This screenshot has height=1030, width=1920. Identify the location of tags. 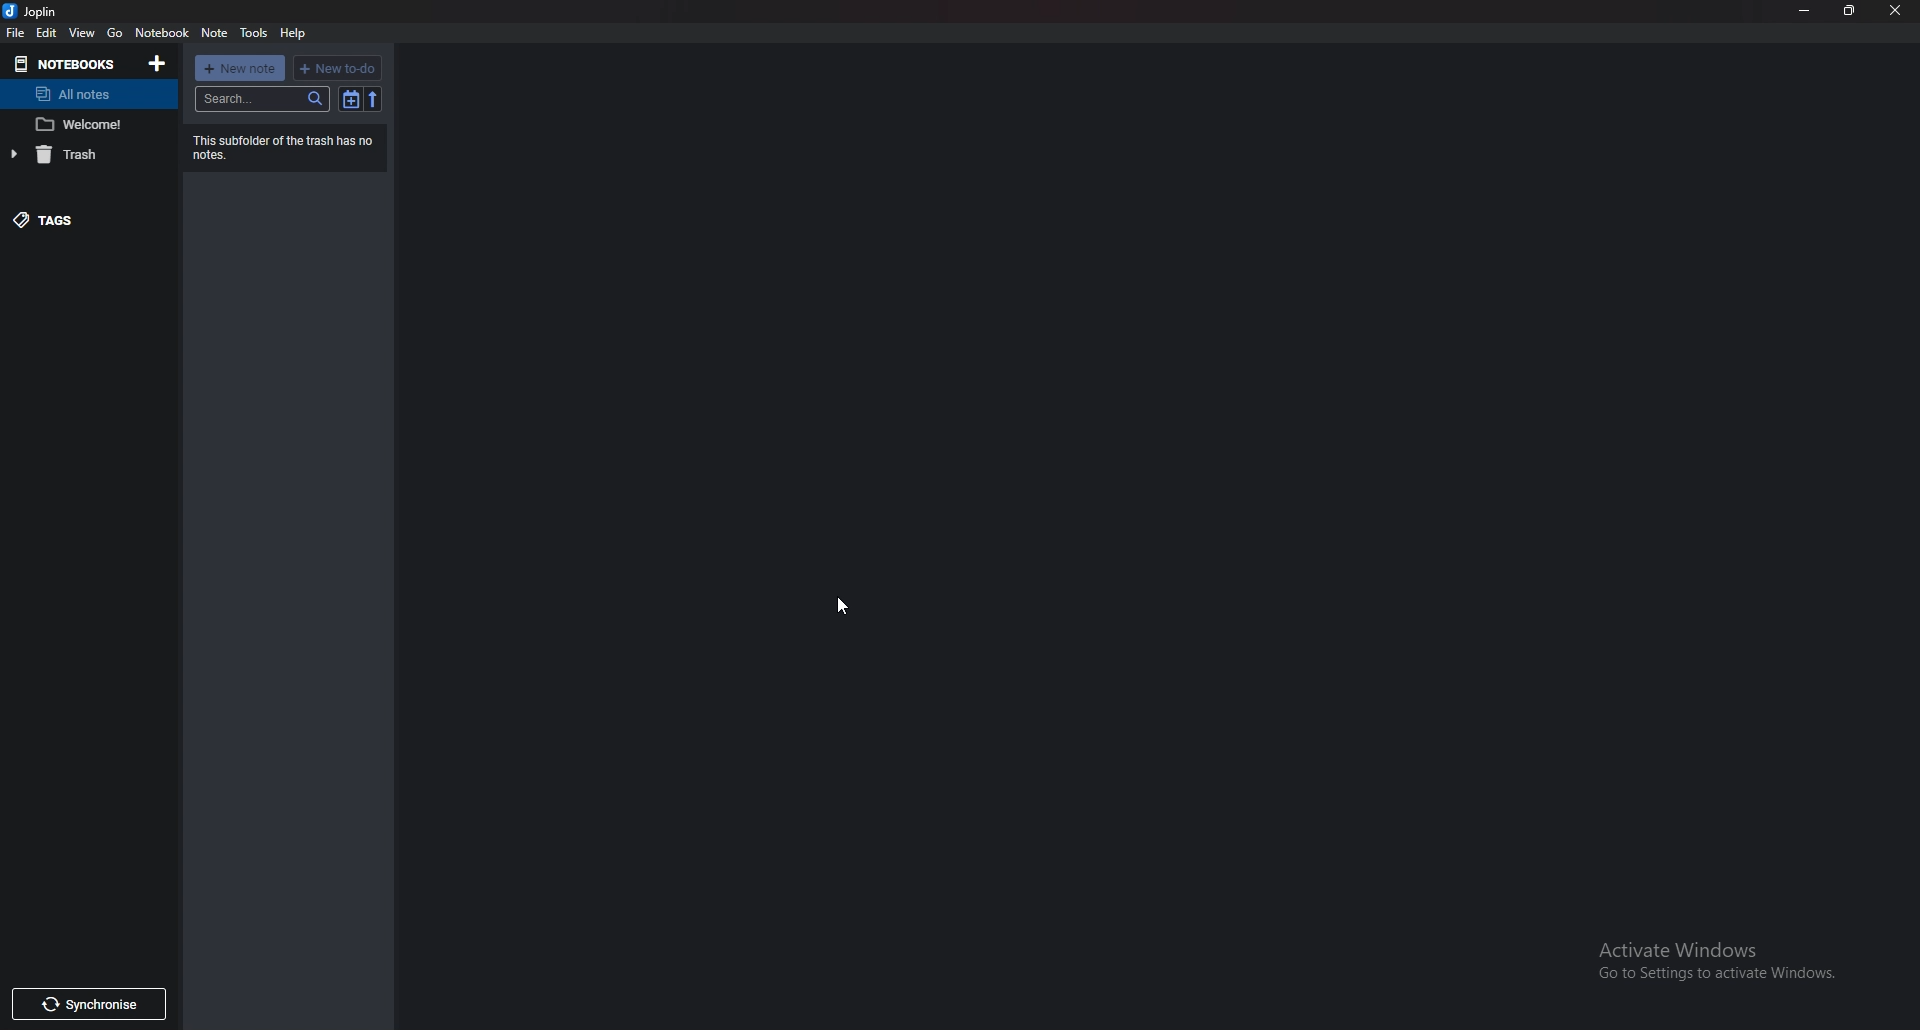
(76, 221).